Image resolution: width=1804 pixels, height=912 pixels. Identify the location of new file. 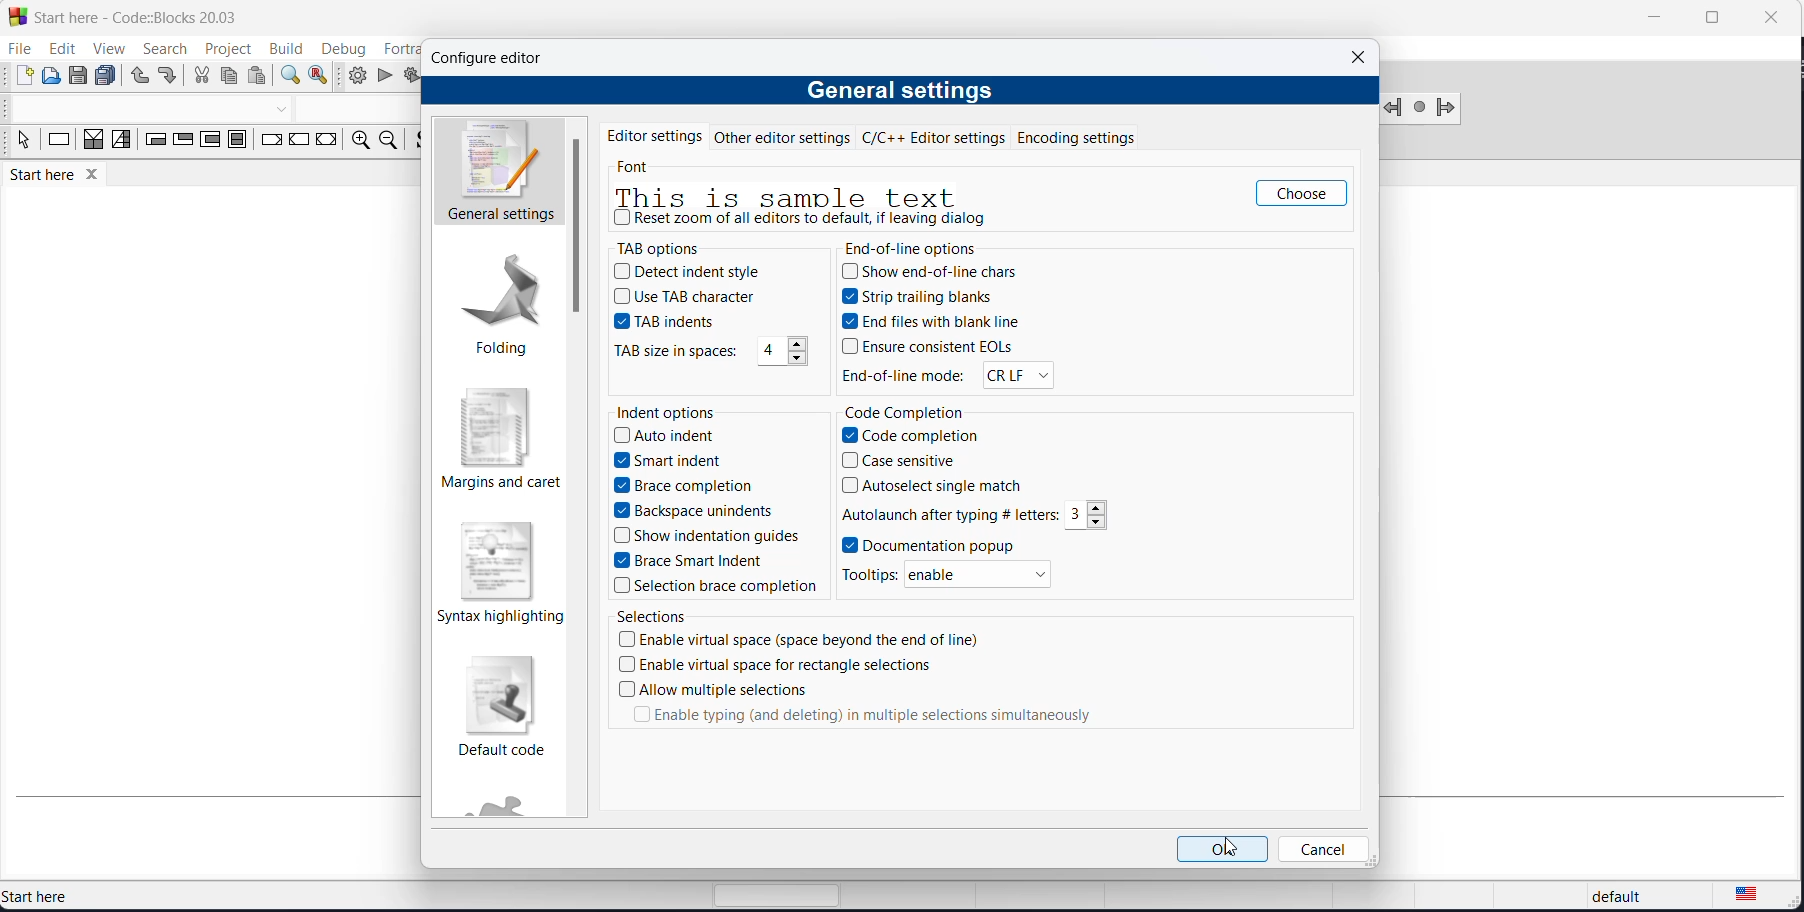
(23, 76).